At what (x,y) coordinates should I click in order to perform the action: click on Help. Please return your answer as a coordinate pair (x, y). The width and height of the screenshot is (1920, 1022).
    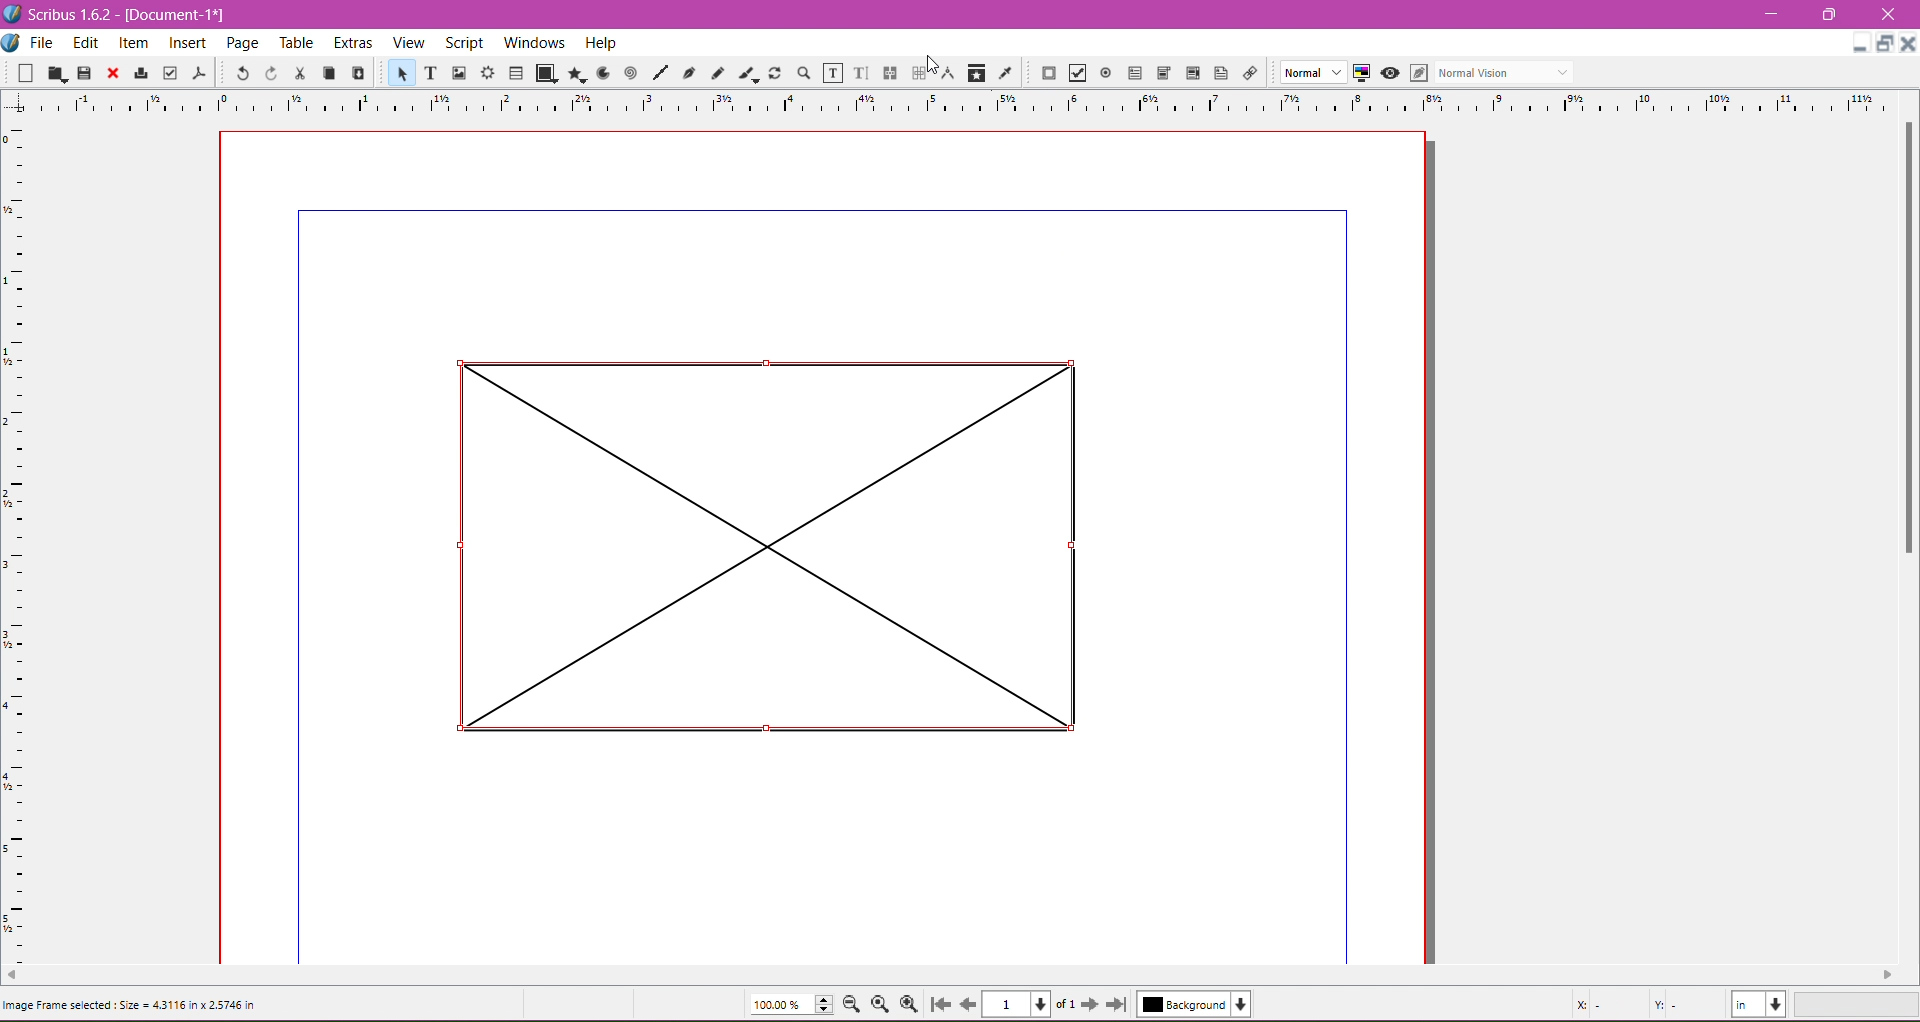
    Looking at the image, I should click on (601, 43).